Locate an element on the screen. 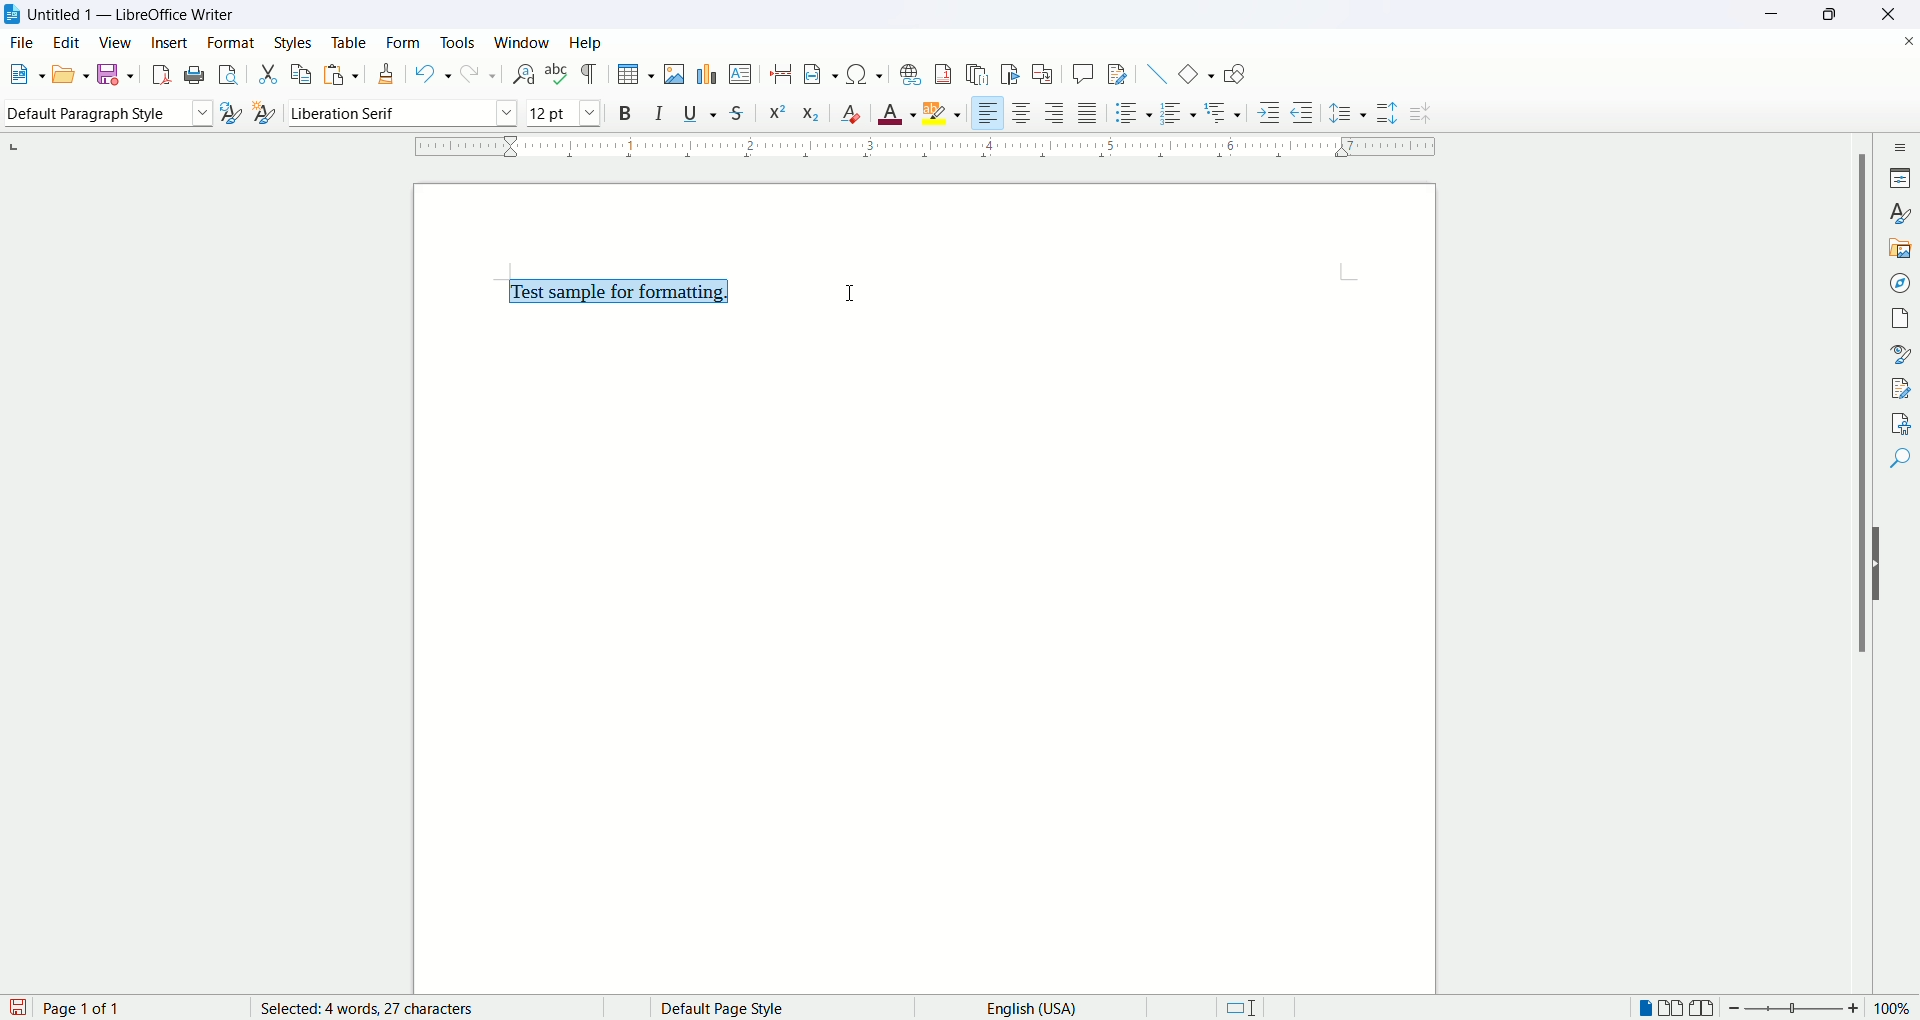  insert image is located at coordinates (670, 74).